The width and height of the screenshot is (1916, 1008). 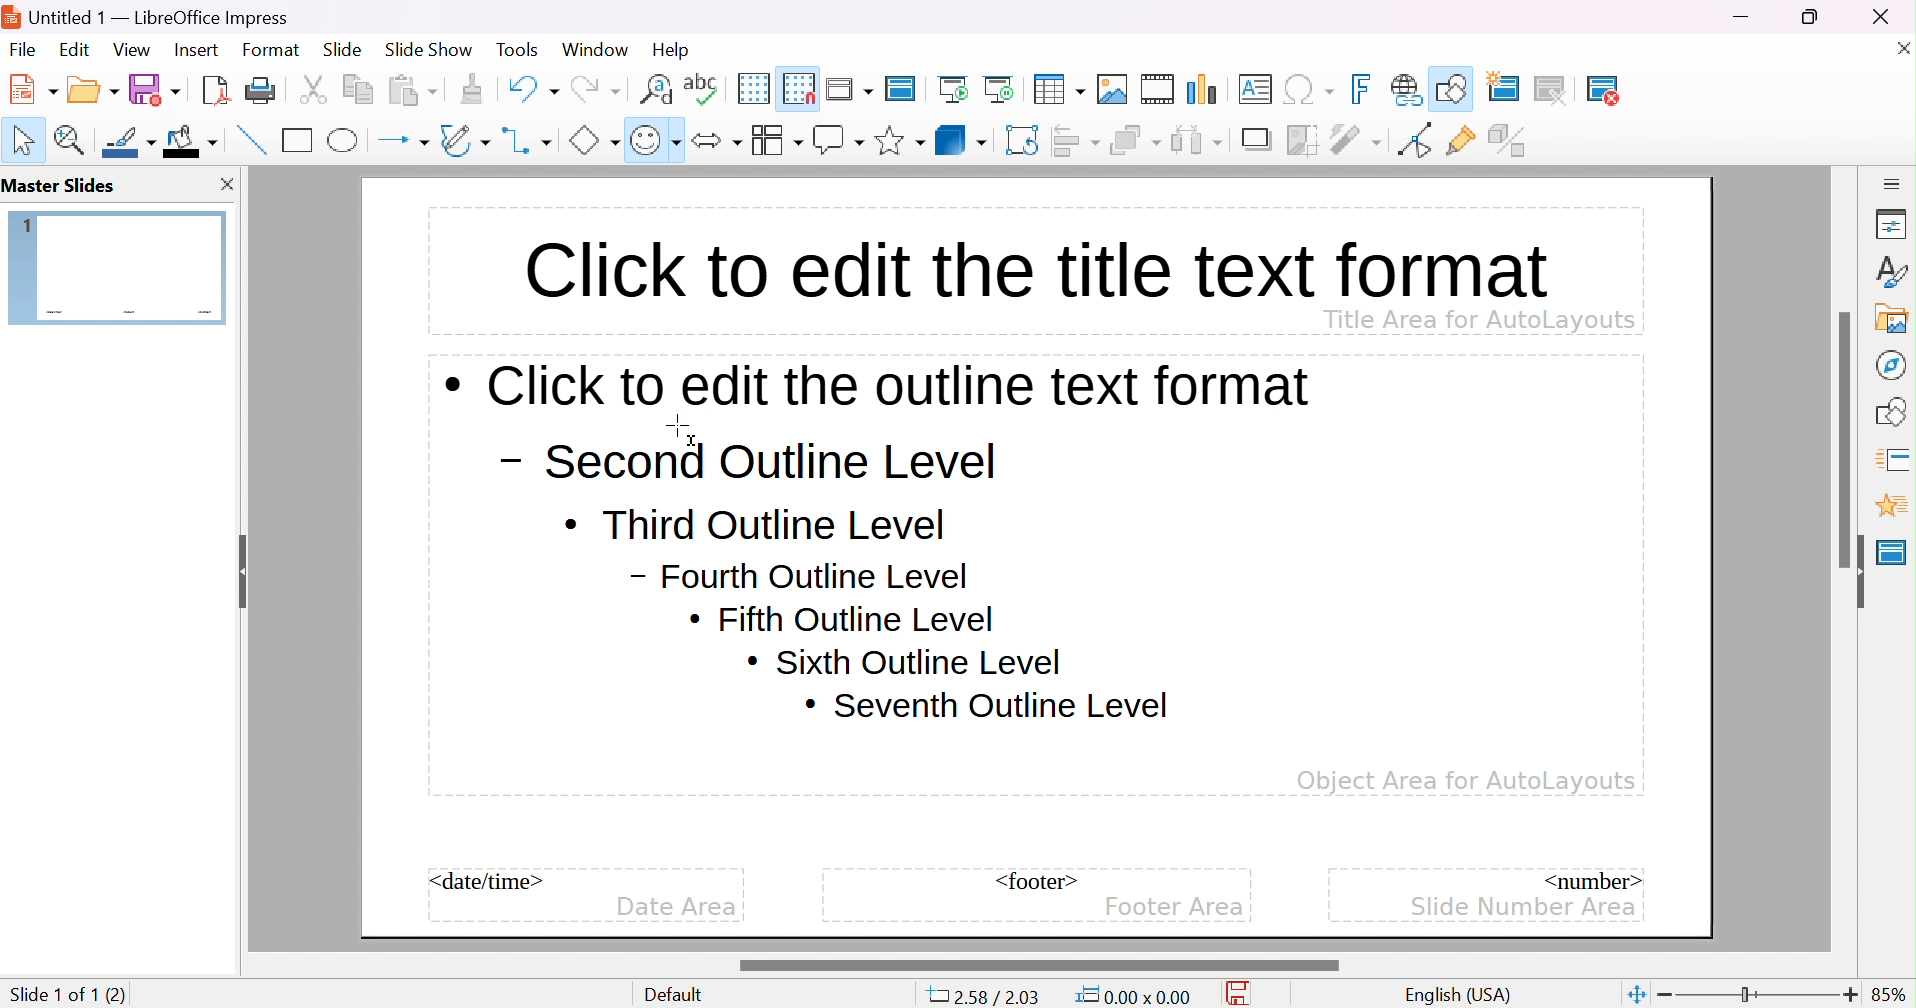 What do you see at coordinates (755, 523) in the screenshot?
I see `third outline level` at bounding box center [755, 523].